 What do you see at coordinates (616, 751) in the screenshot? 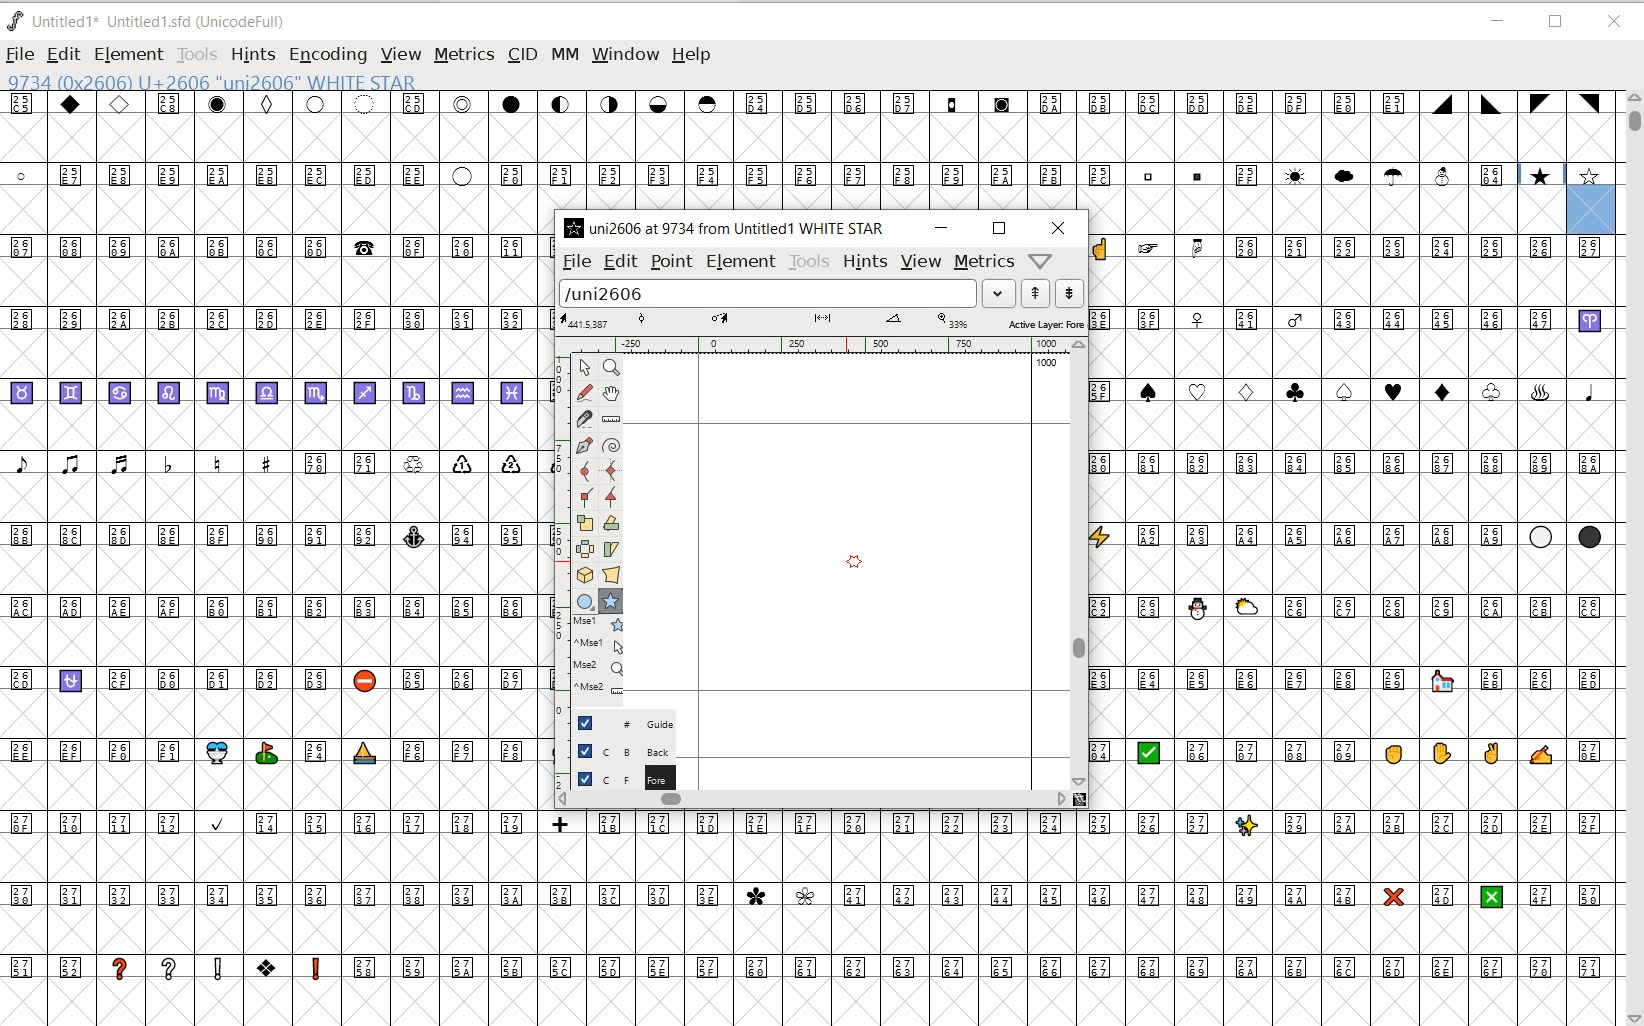
I see `BACKGROUND` at bounding box center [616, 751].